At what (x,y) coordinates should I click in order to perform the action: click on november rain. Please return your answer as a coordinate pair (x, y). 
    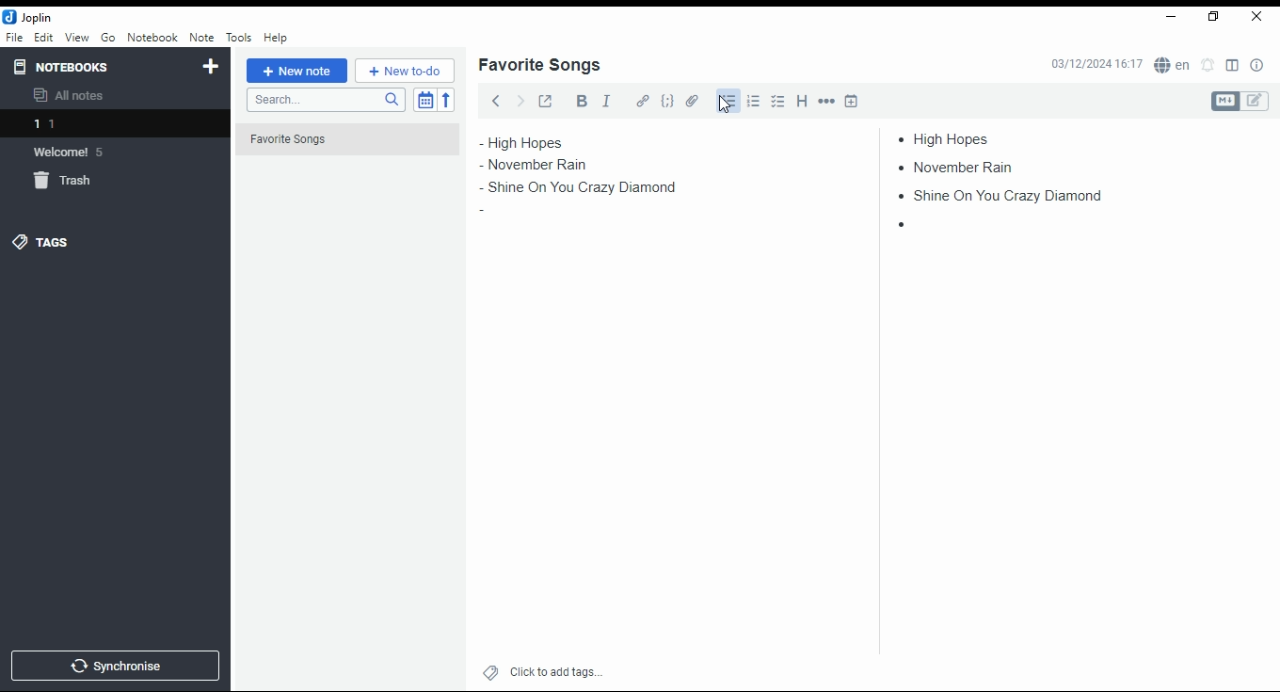
    Looking at the image, I should click on (962, 166).